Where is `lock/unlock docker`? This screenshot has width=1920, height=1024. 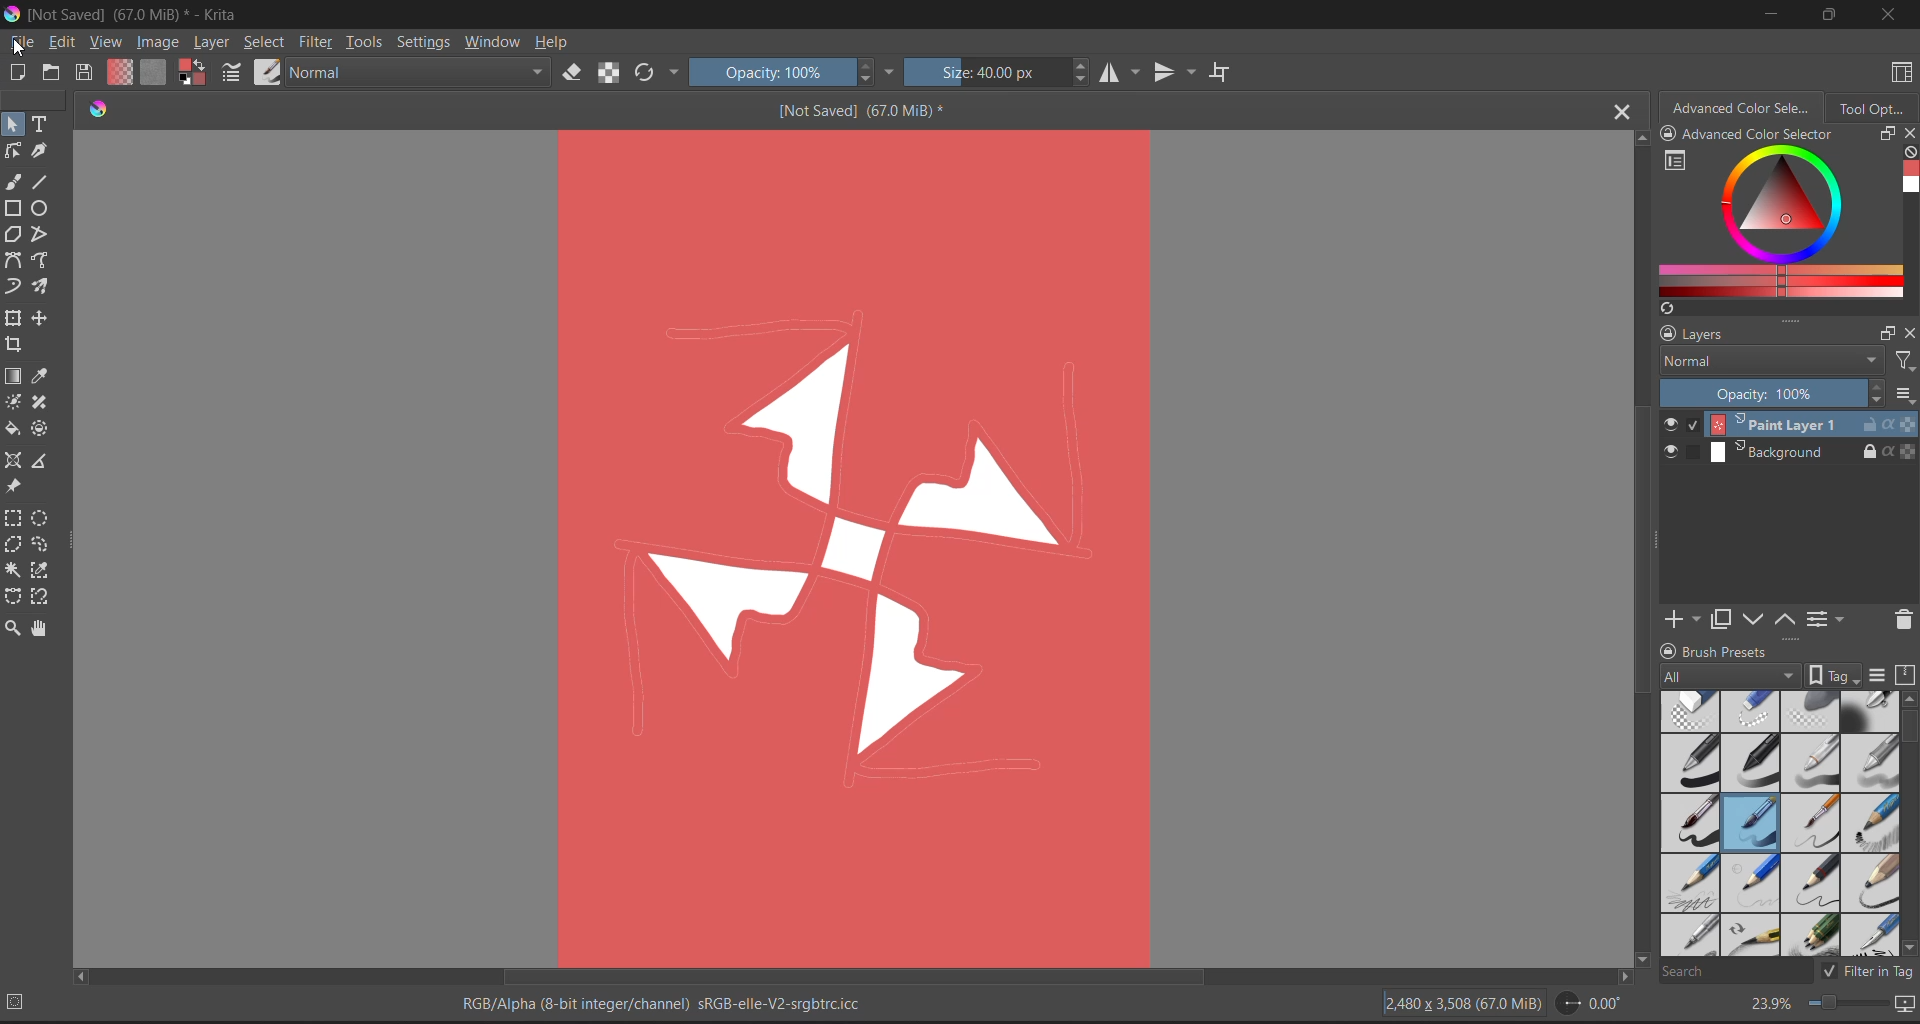
lock/unlock docker is located at coordinates (1669, 649).